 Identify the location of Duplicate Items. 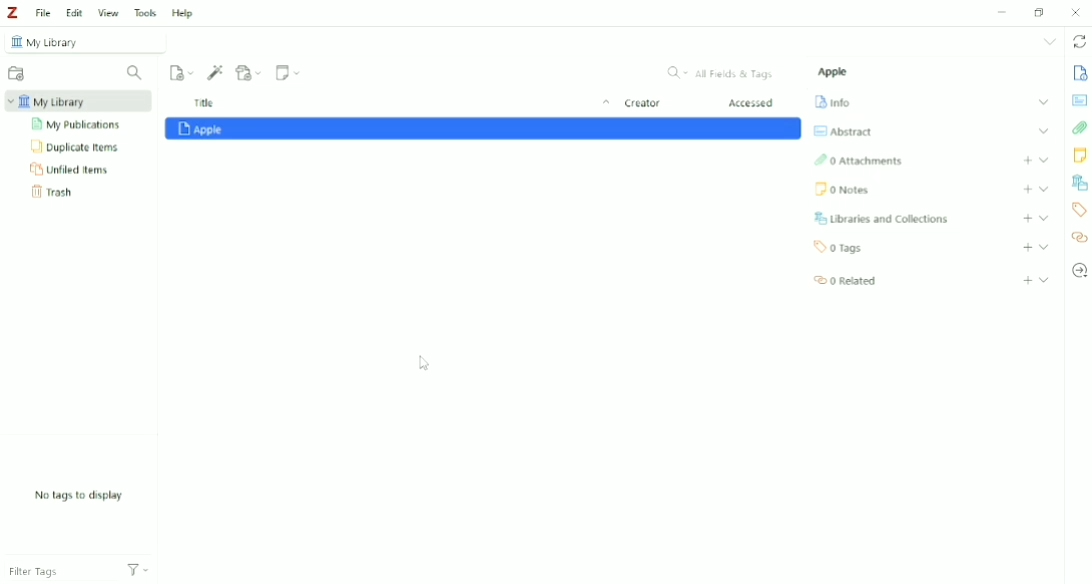
(77, 148).